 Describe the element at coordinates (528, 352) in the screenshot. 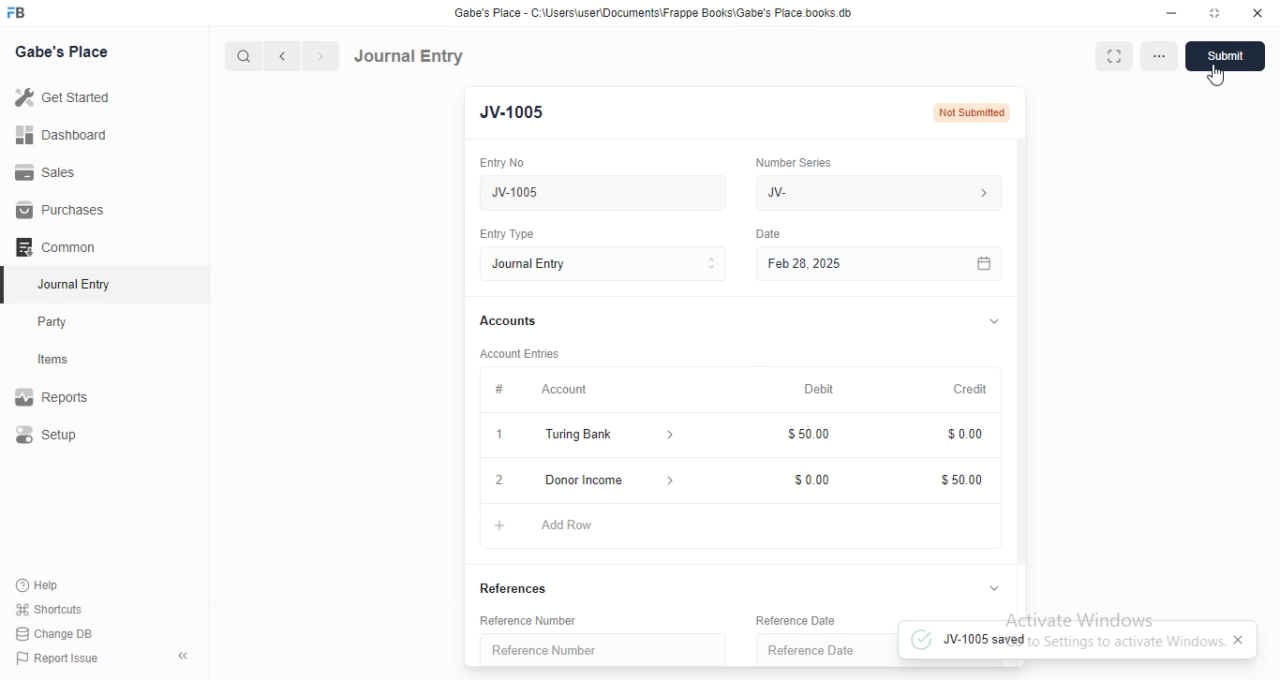

I see `‘Account Entries.` at that location.